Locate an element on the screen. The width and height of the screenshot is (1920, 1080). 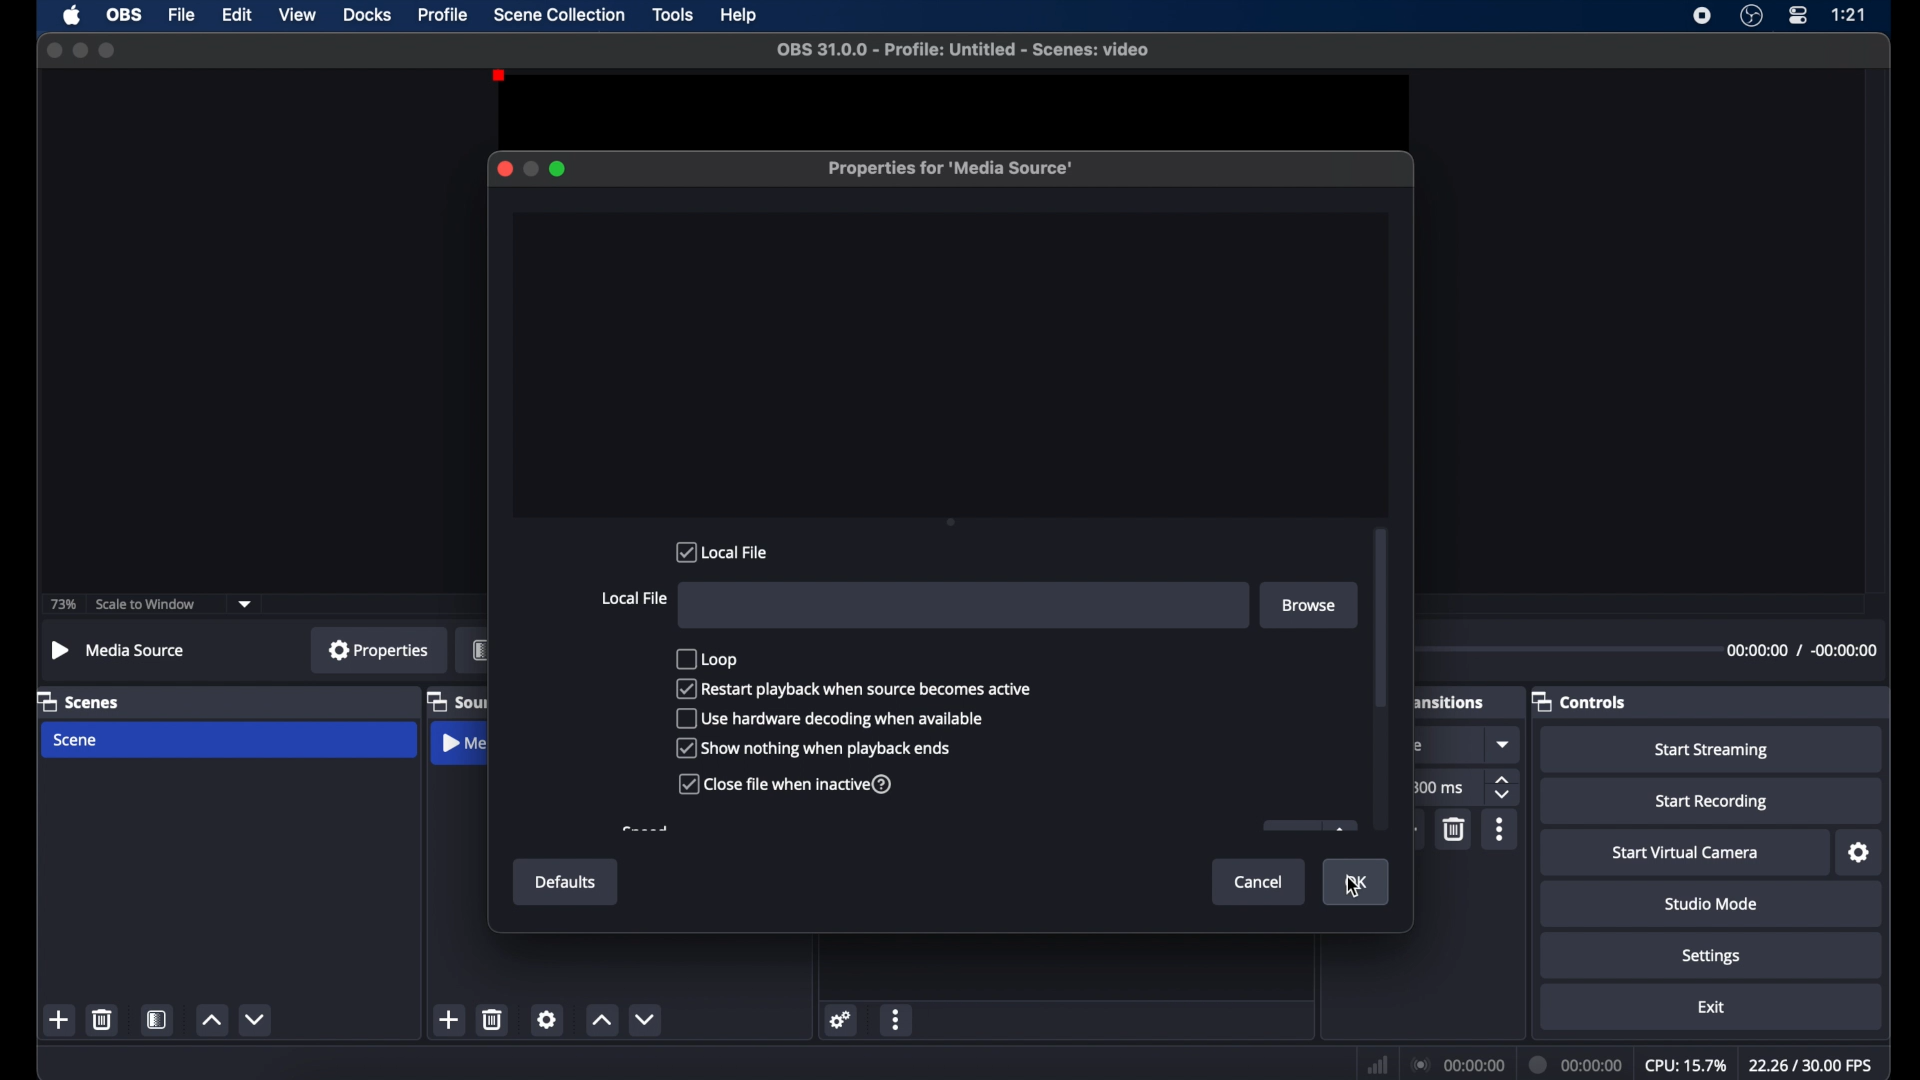
obscure text is located at coordinates (642, 829).